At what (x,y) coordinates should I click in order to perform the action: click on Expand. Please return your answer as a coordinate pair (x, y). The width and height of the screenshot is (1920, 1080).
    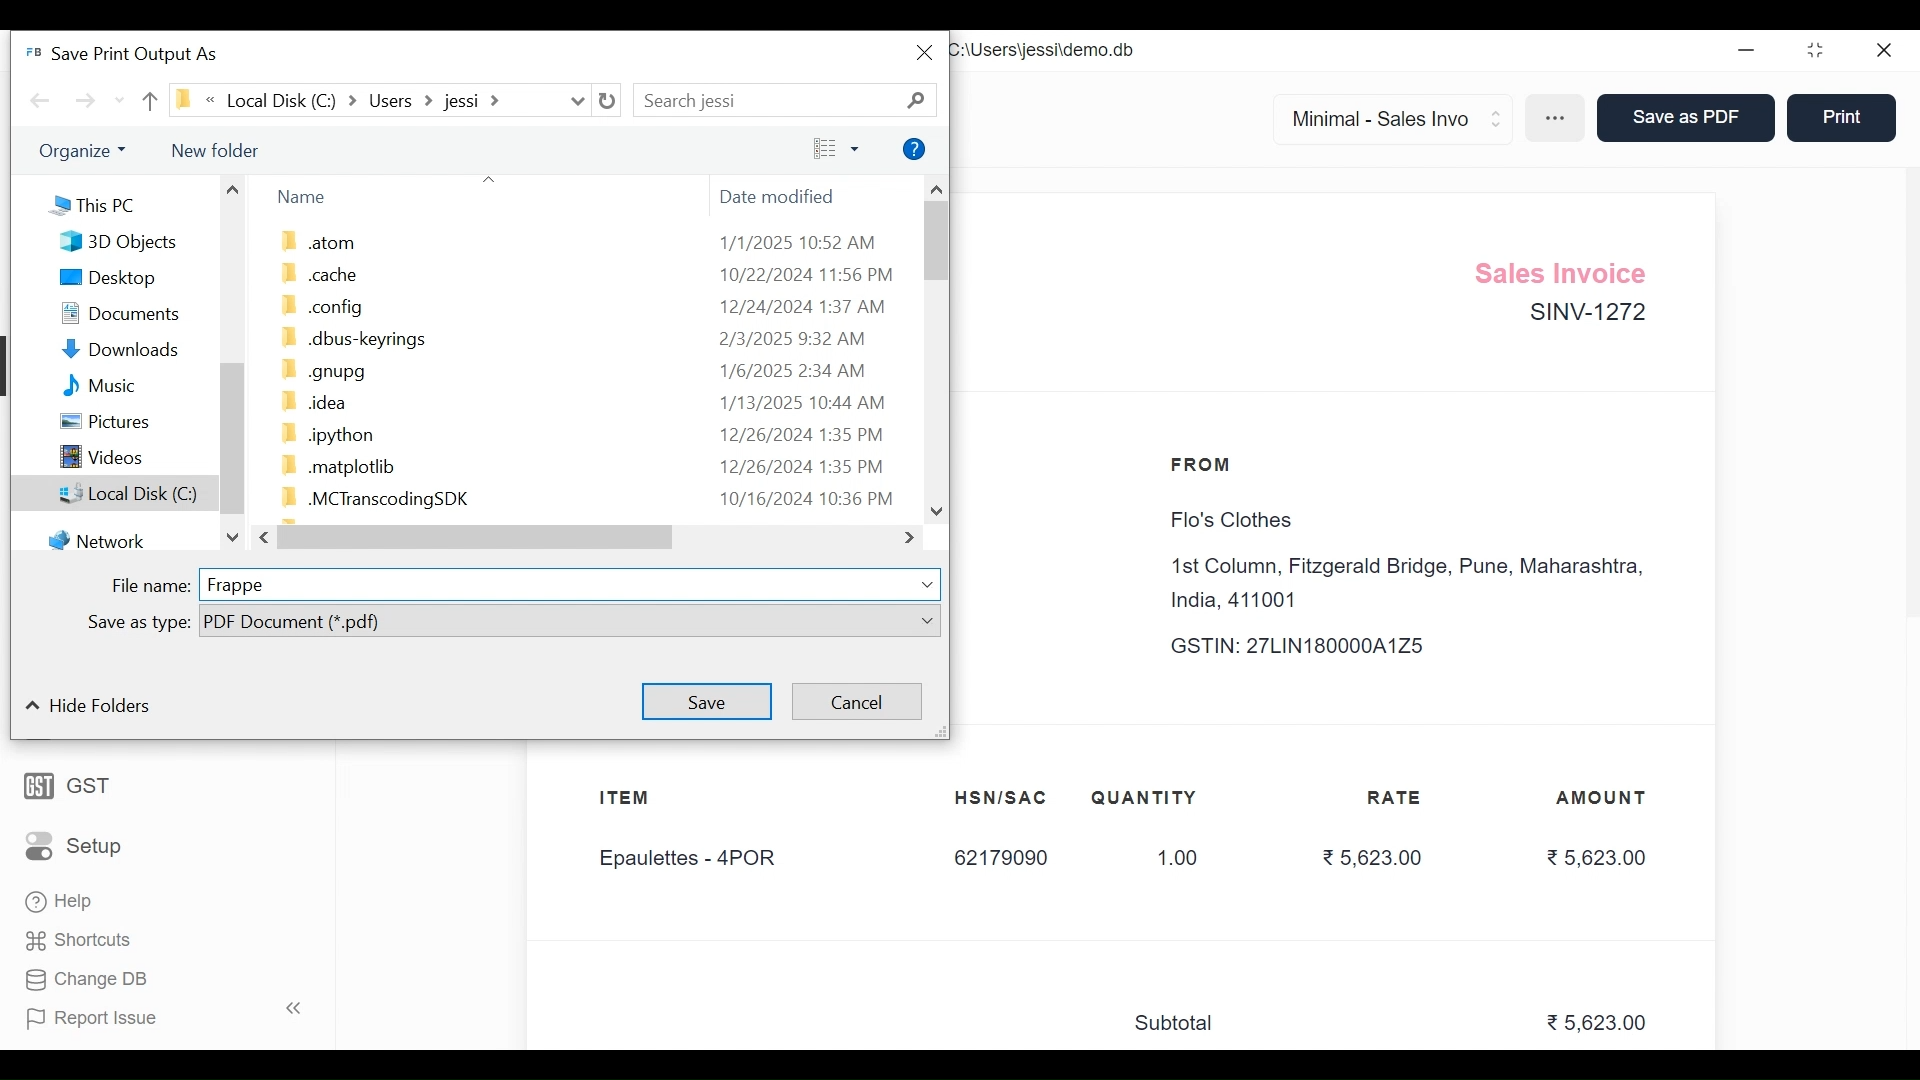
    Looking at the image, I should click on (928, 620).